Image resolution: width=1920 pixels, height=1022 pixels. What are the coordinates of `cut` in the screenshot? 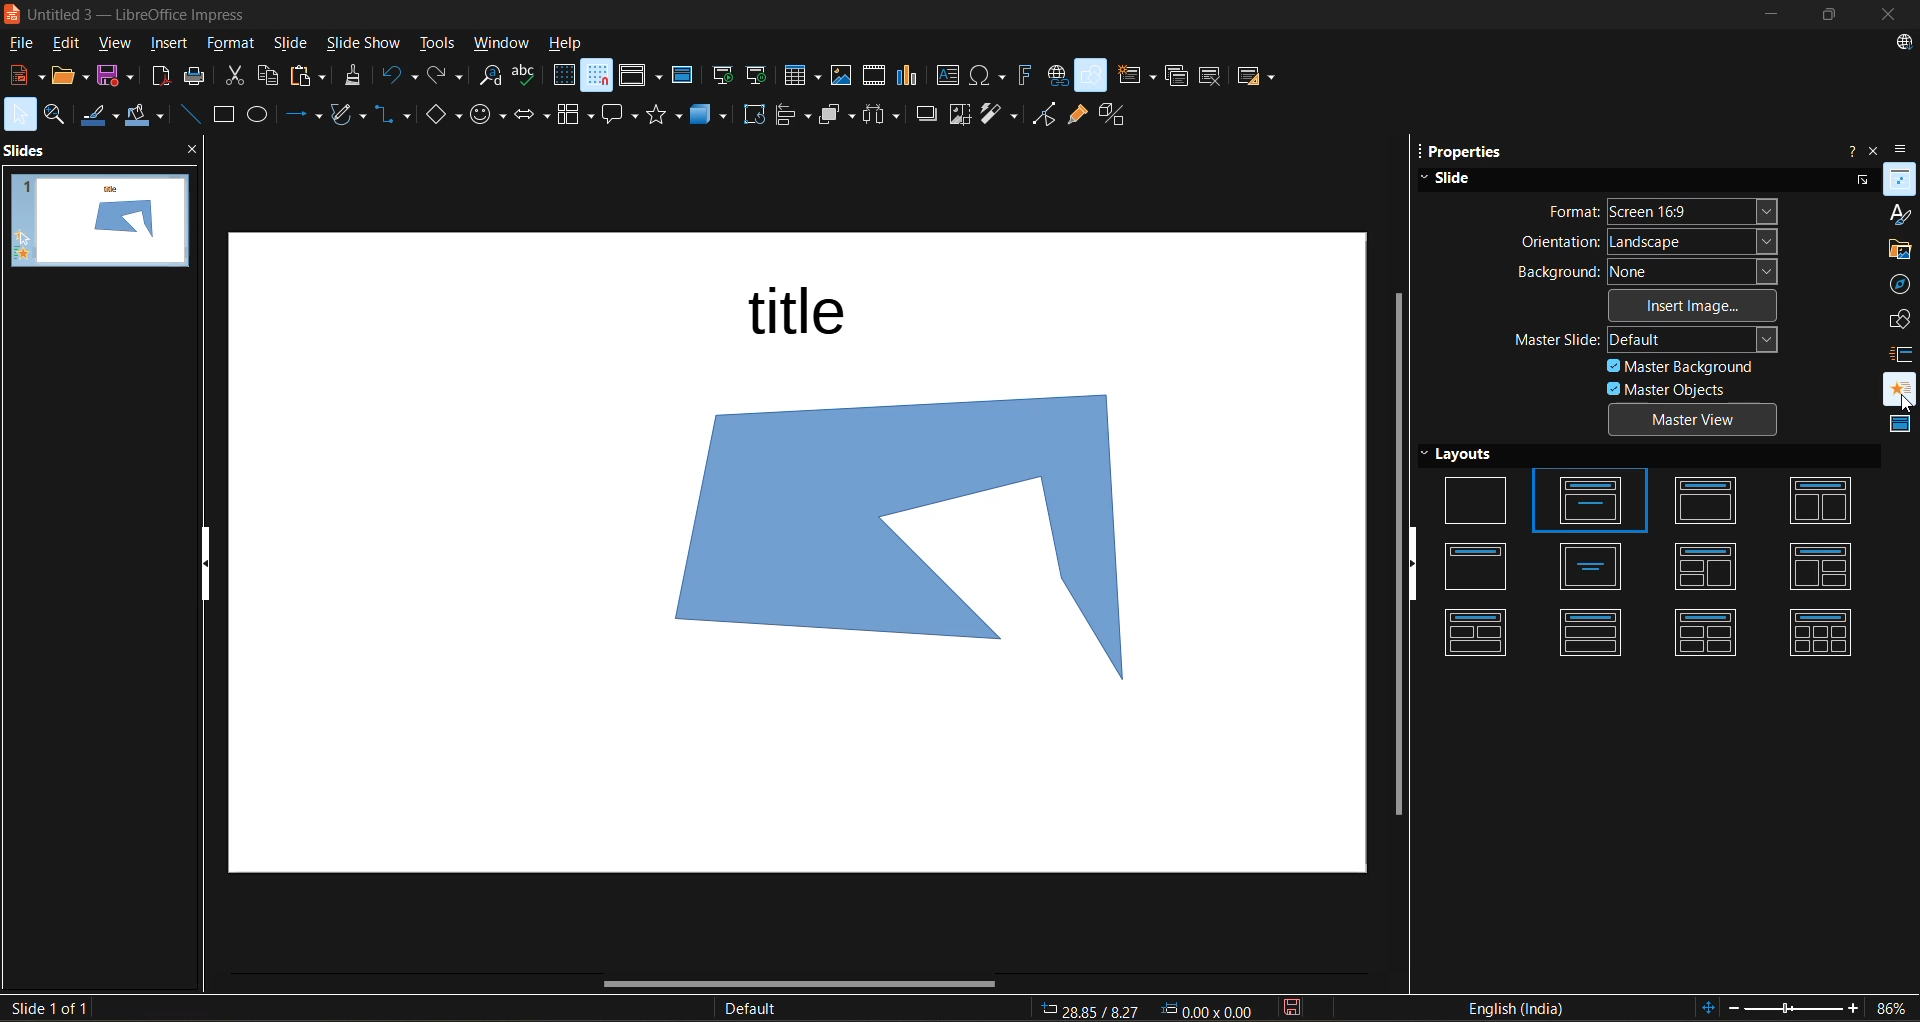 It's located at (237, 77).